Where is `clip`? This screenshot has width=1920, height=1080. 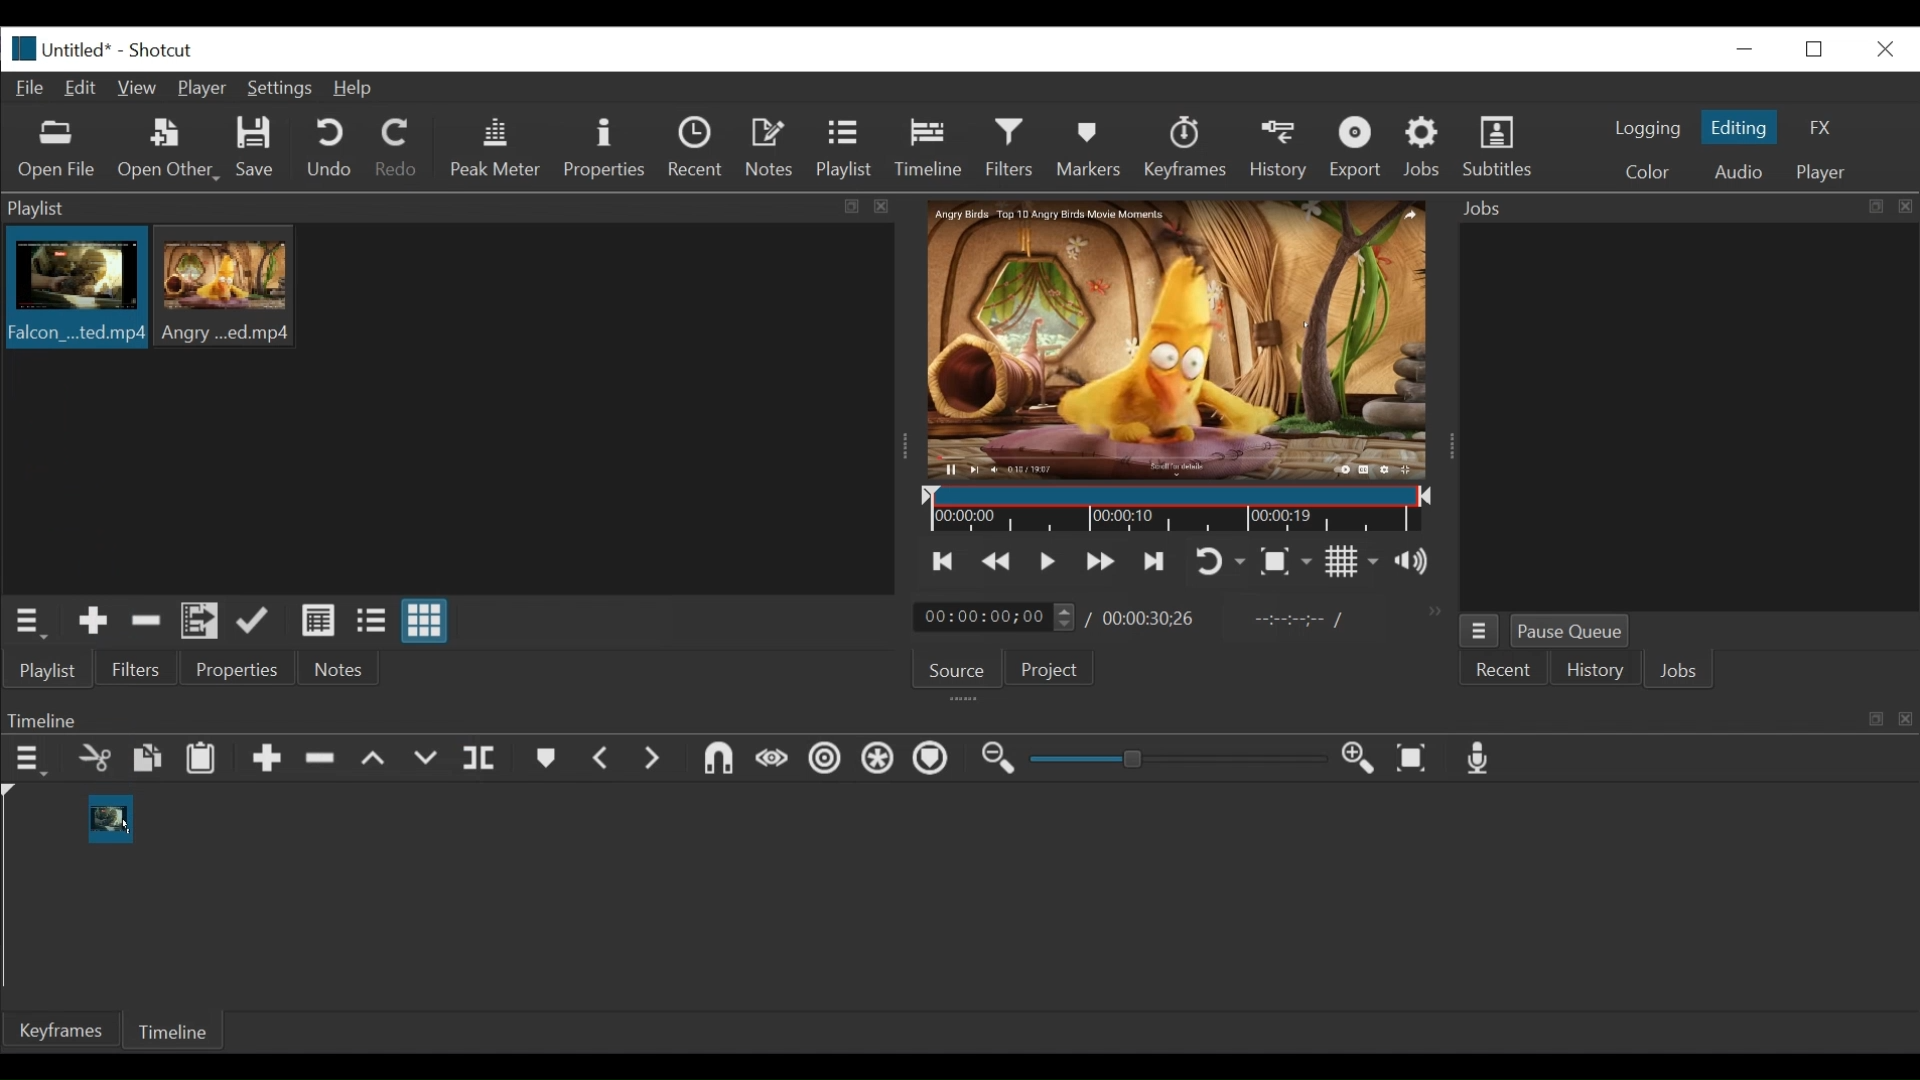
clip is located at coordinates (107, 819).